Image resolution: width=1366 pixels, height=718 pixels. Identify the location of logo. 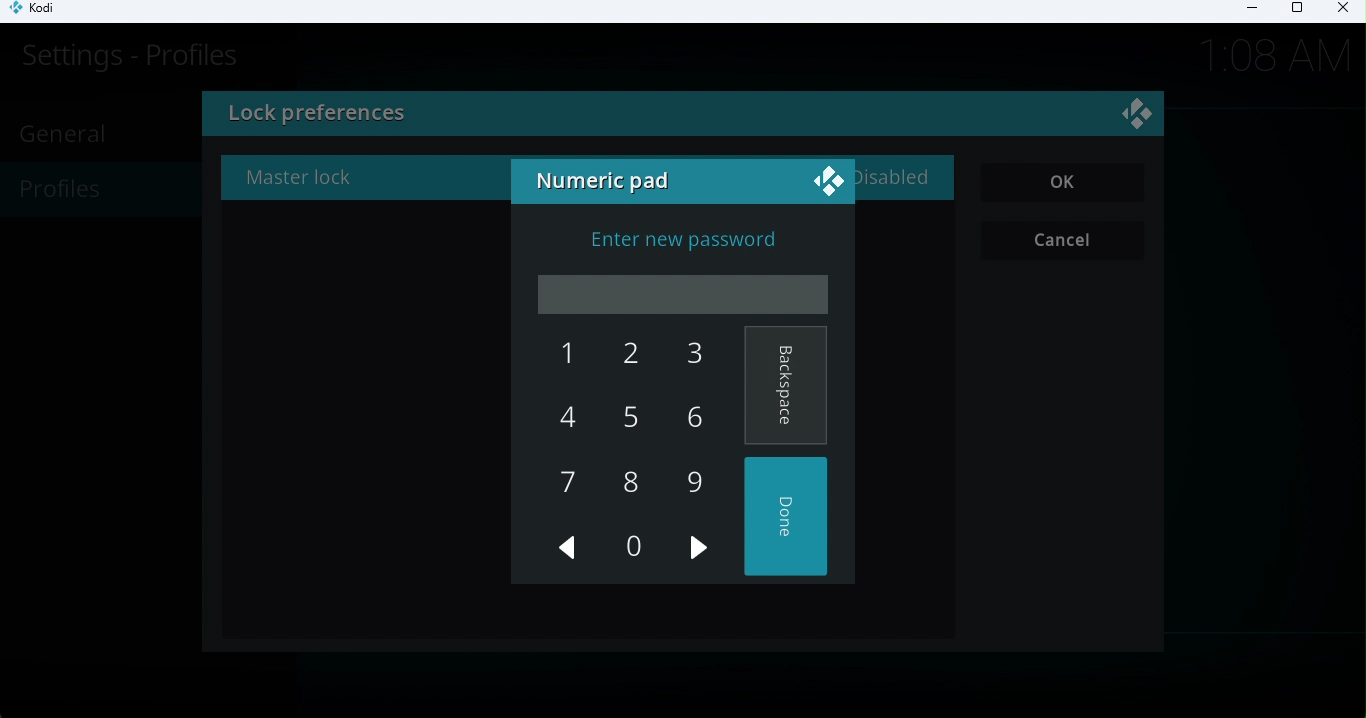
(826, 179).